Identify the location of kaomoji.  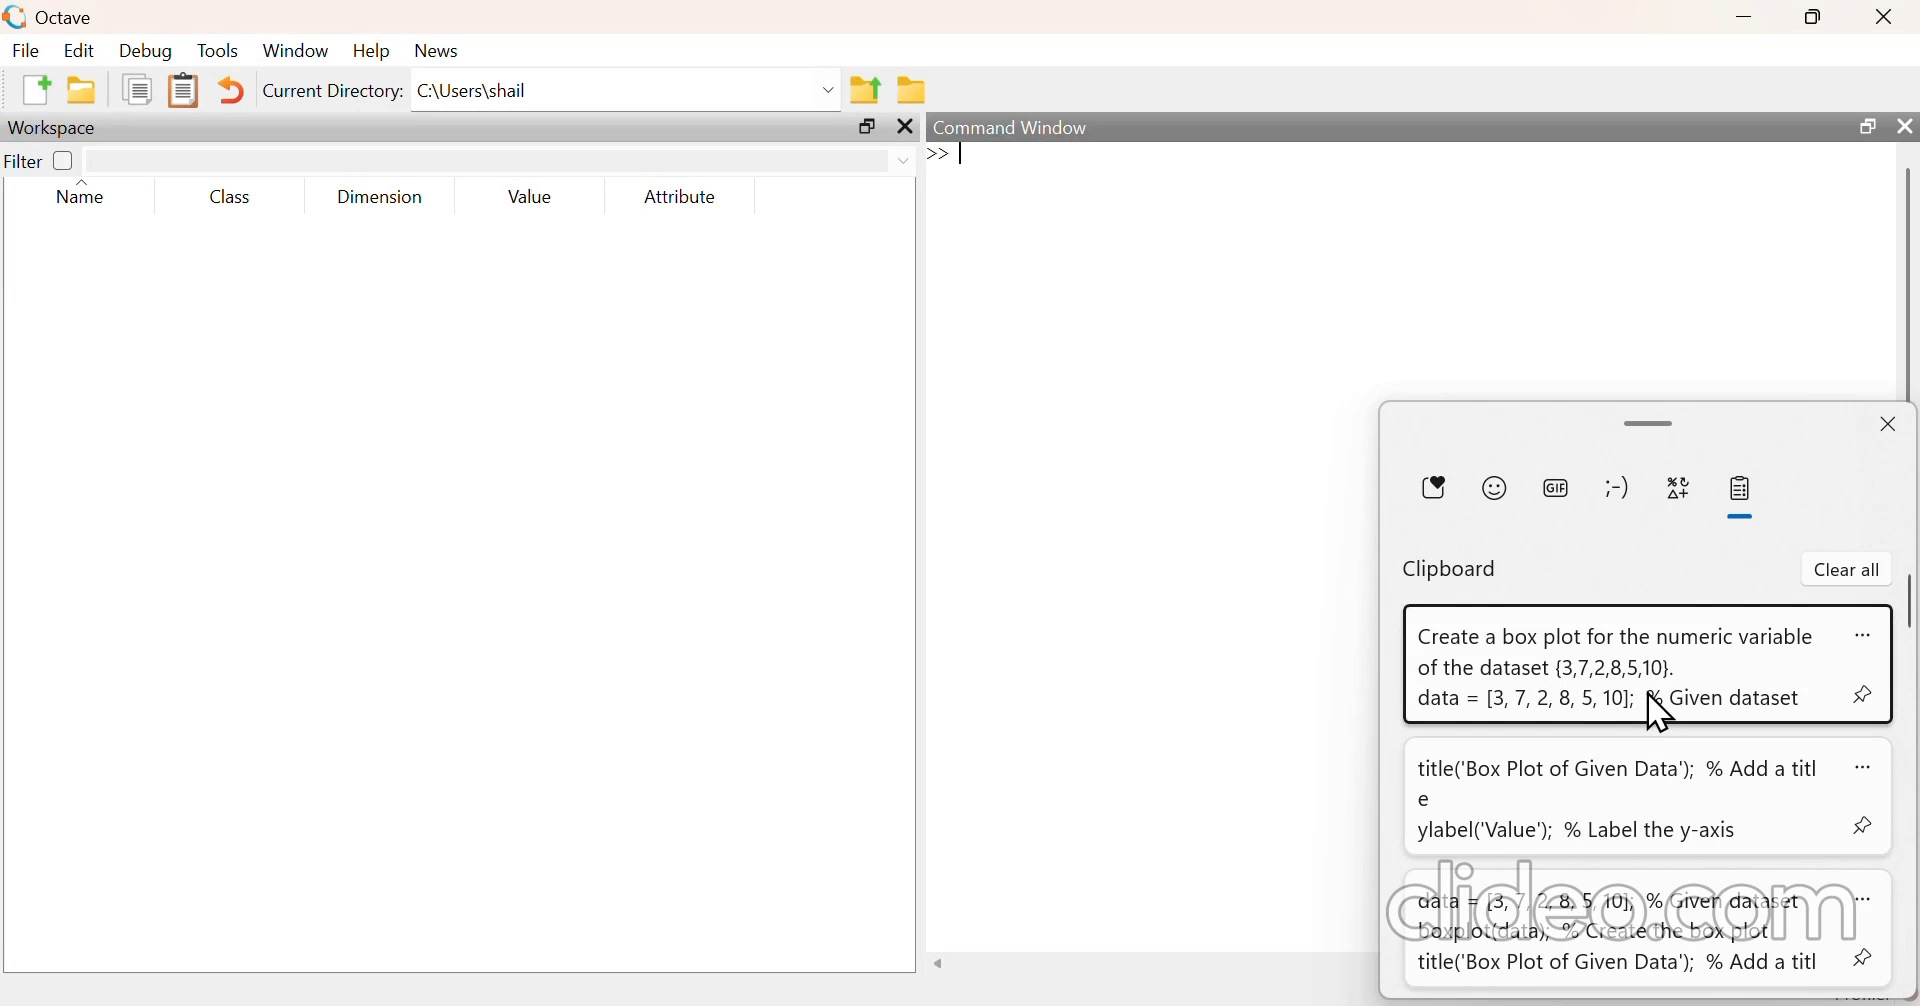
(1612, 486).